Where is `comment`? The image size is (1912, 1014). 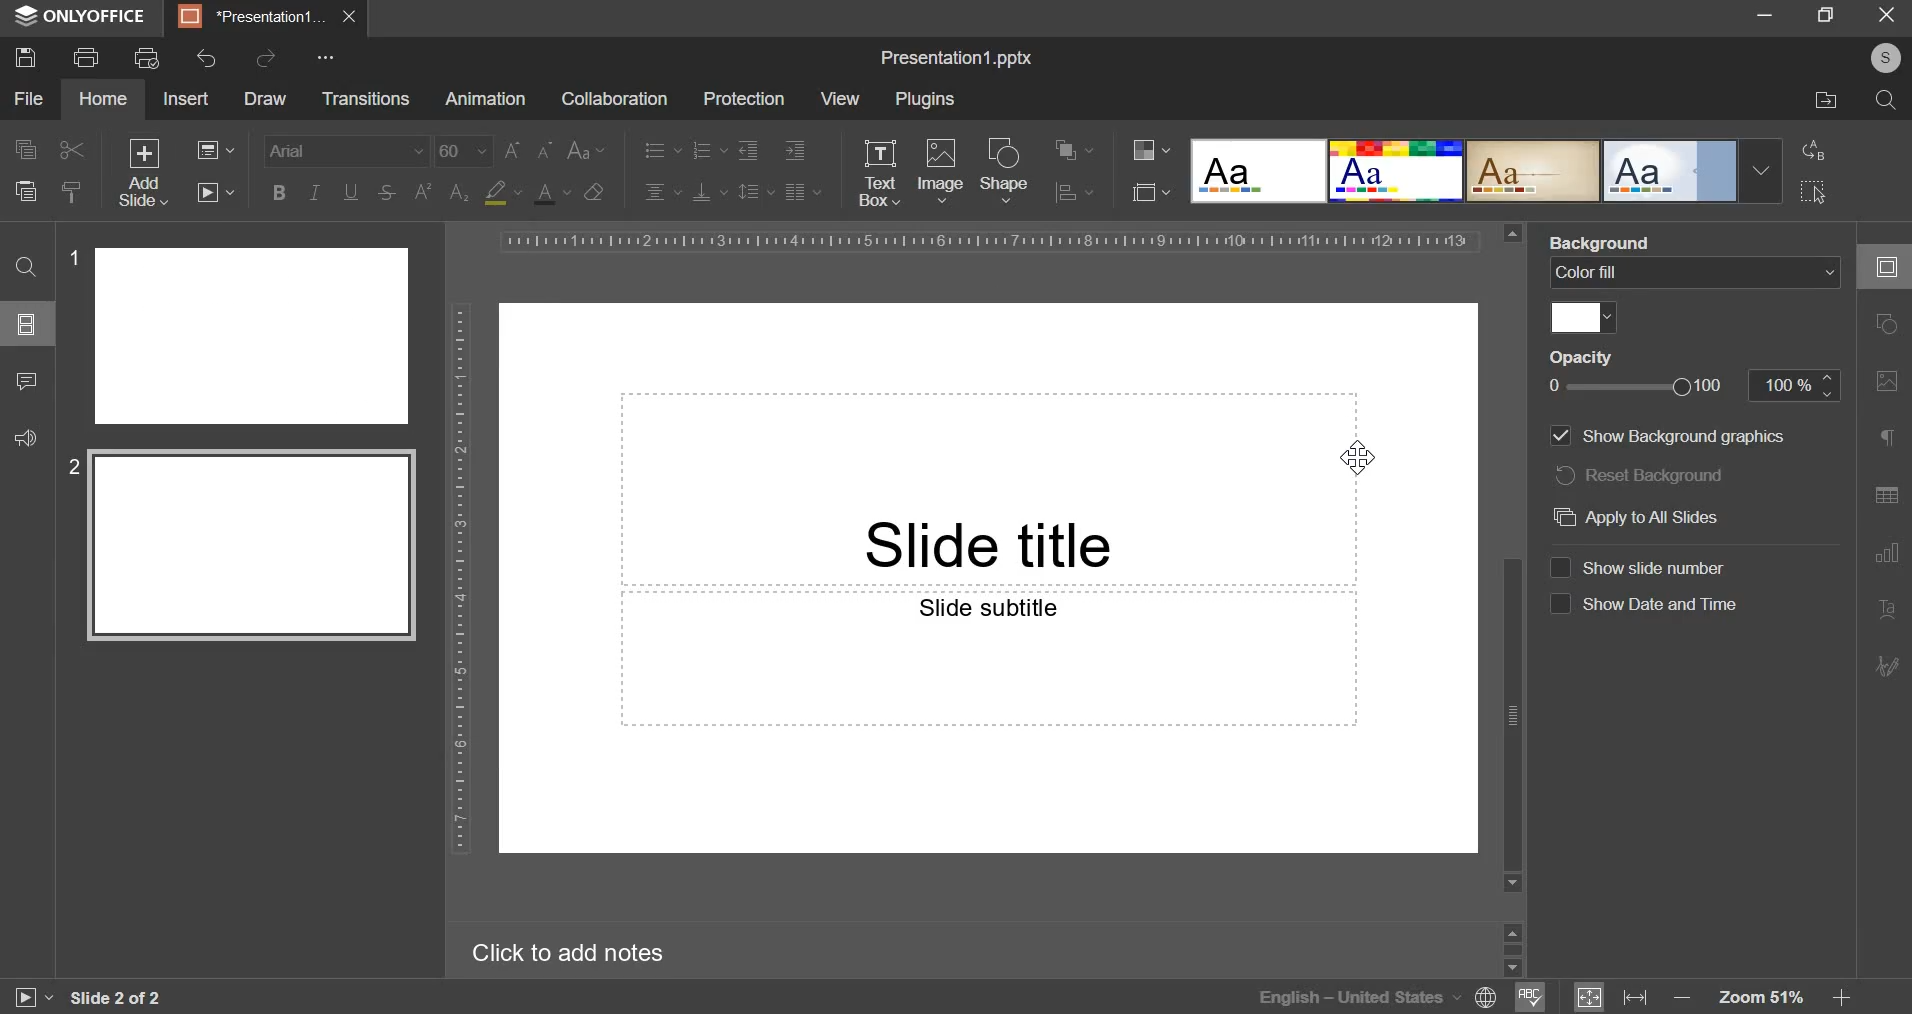 comment is located at coordinates (25, 378).